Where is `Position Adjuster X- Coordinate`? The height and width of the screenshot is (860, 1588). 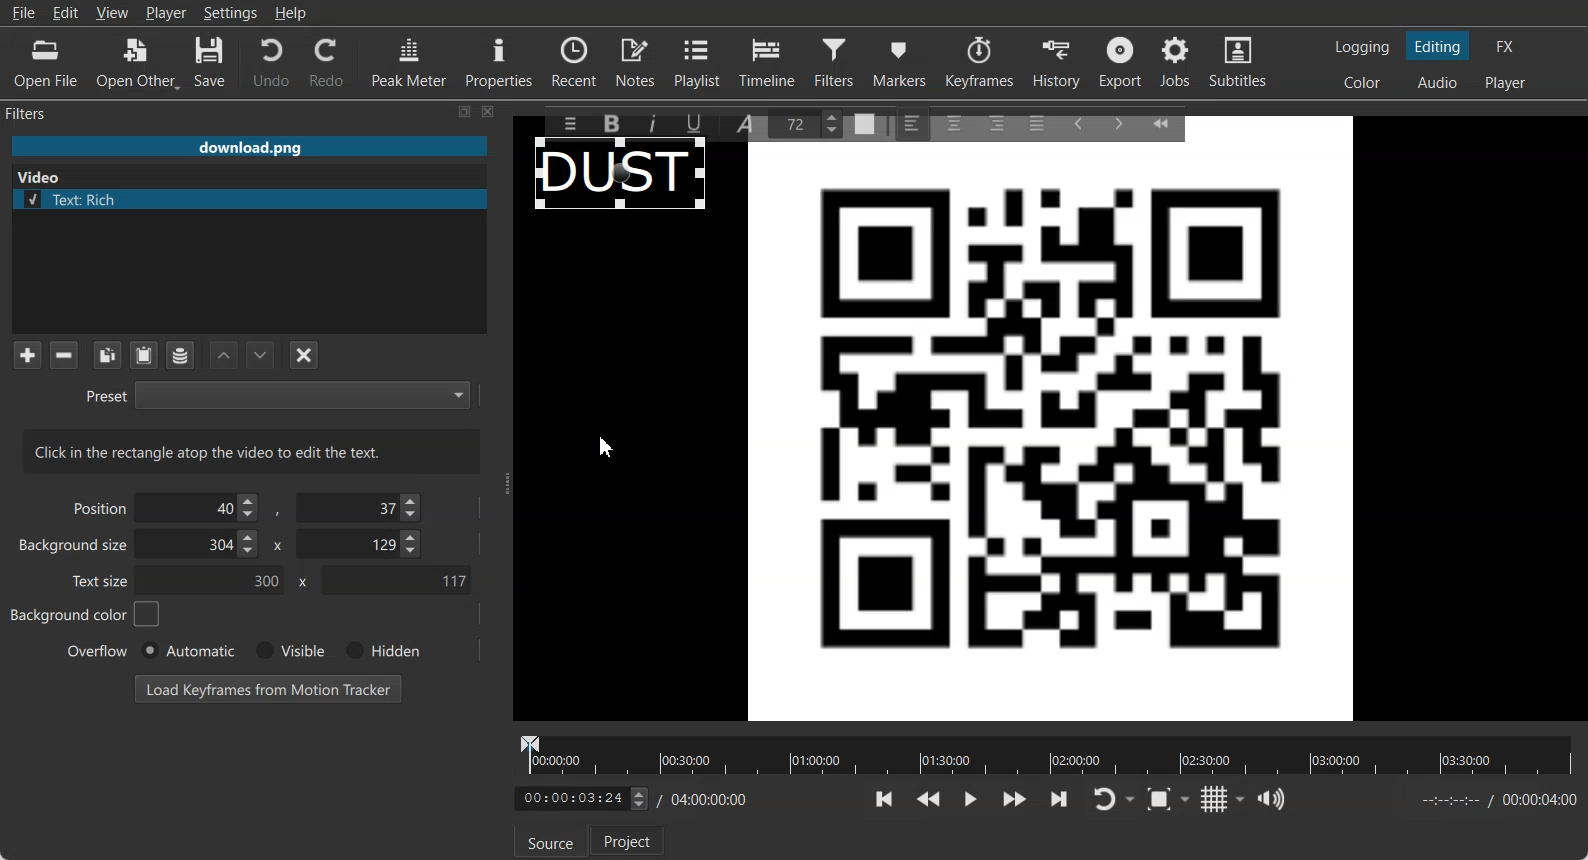
Position Adjuster X- Coordinate is located at coordinates (202, 508).